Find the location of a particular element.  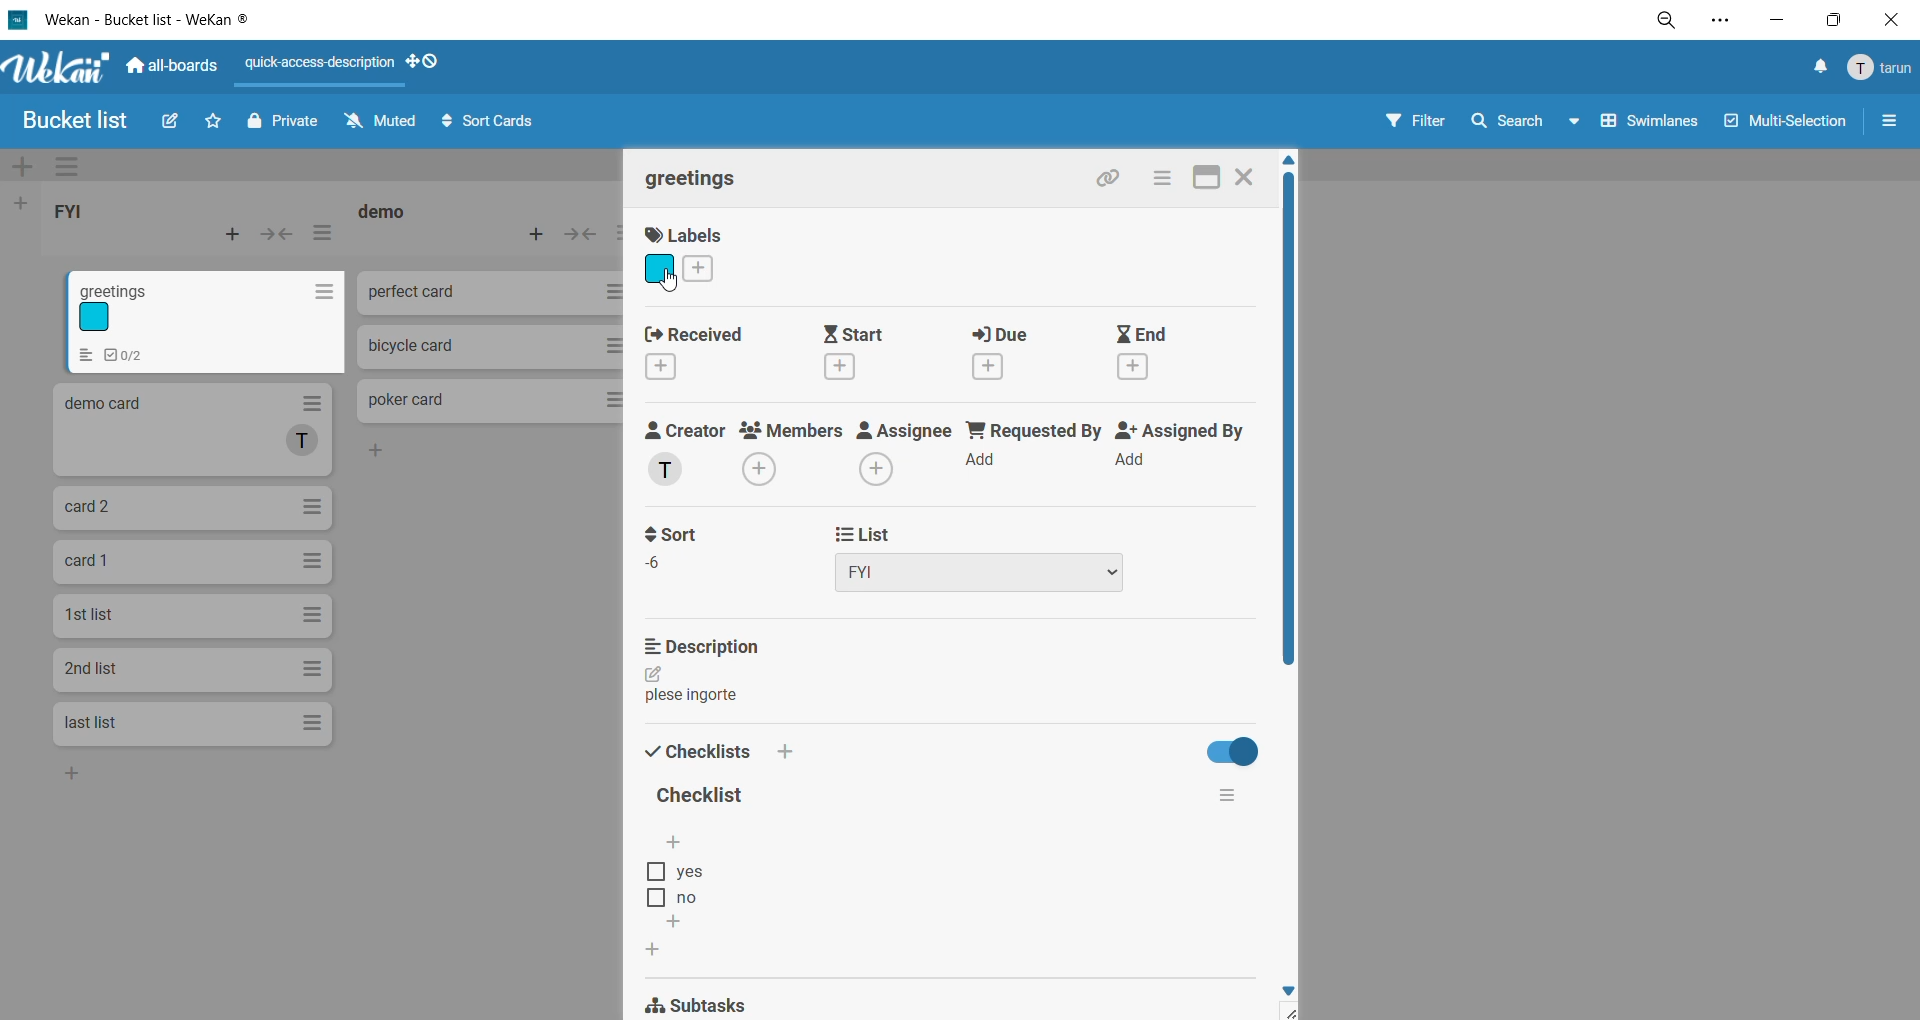

edit is located at coordinates (171, 122).